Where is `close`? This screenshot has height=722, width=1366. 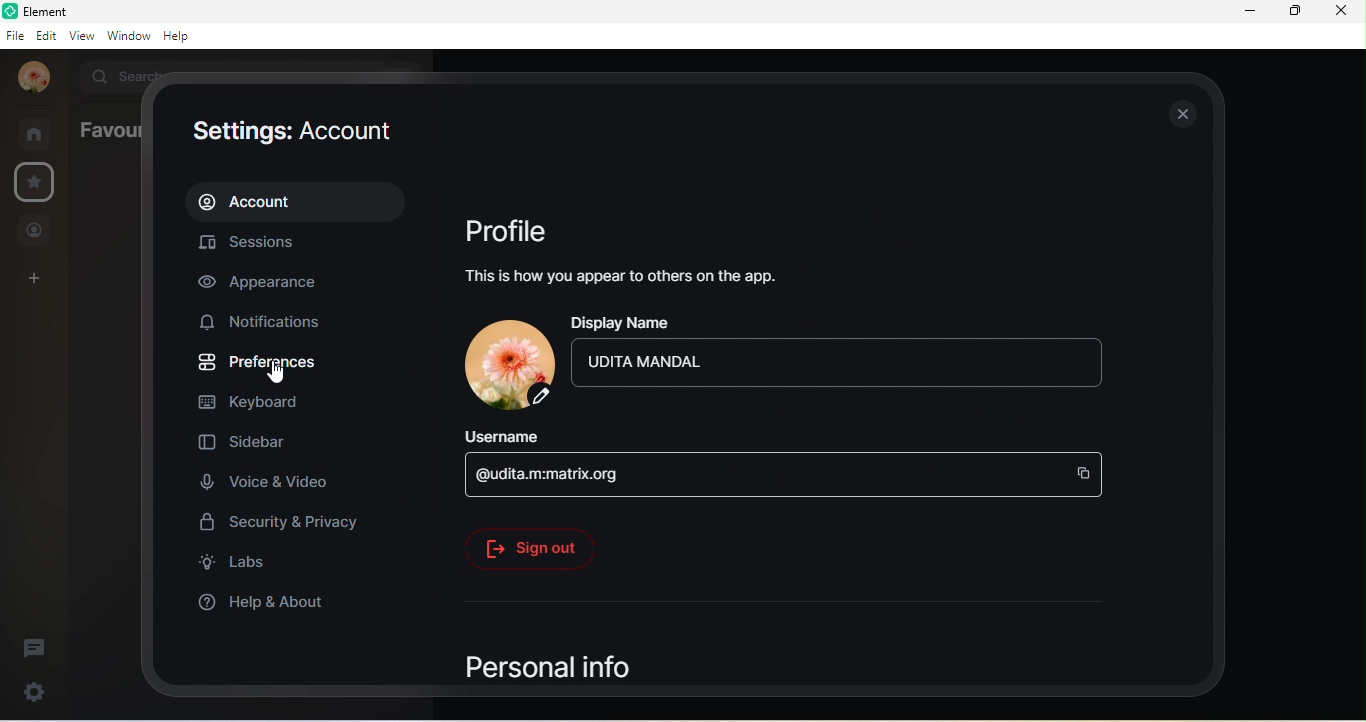 close is located at coordinates (1346, 14).